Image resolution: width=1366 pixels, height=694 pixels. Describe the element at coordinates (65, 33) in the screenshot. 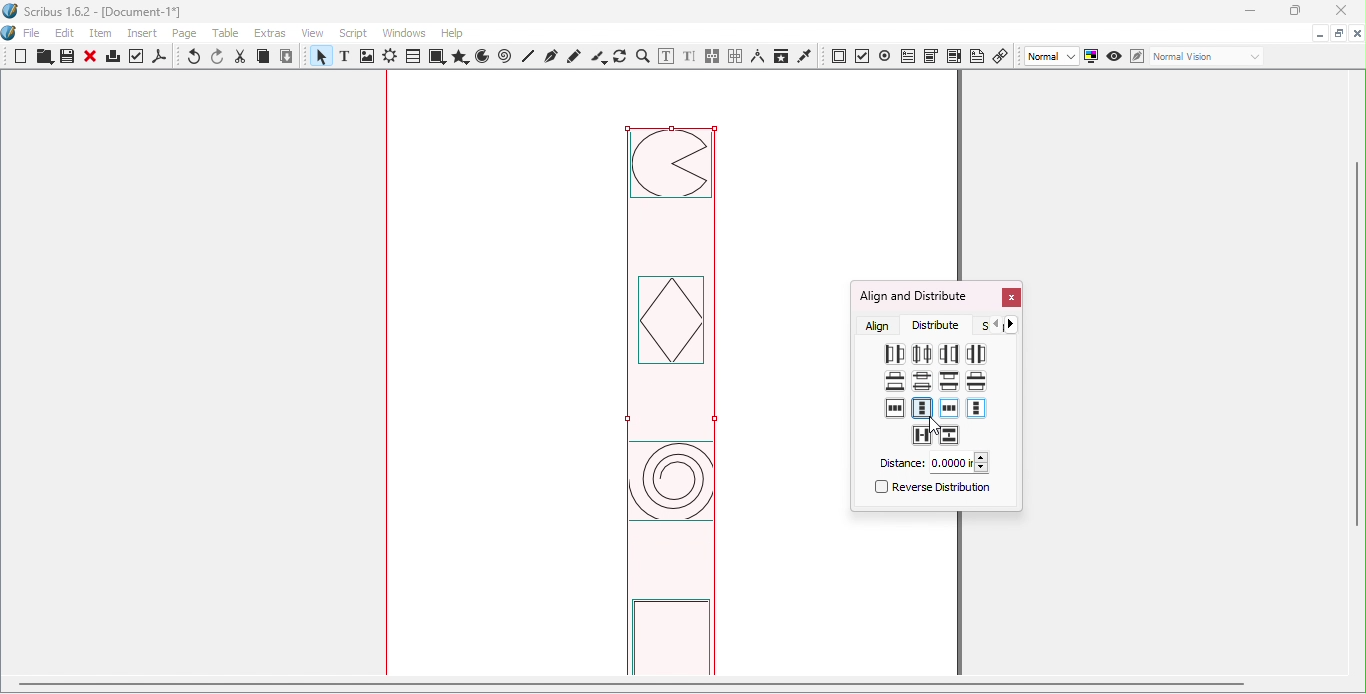

I see `Edit` at that location.